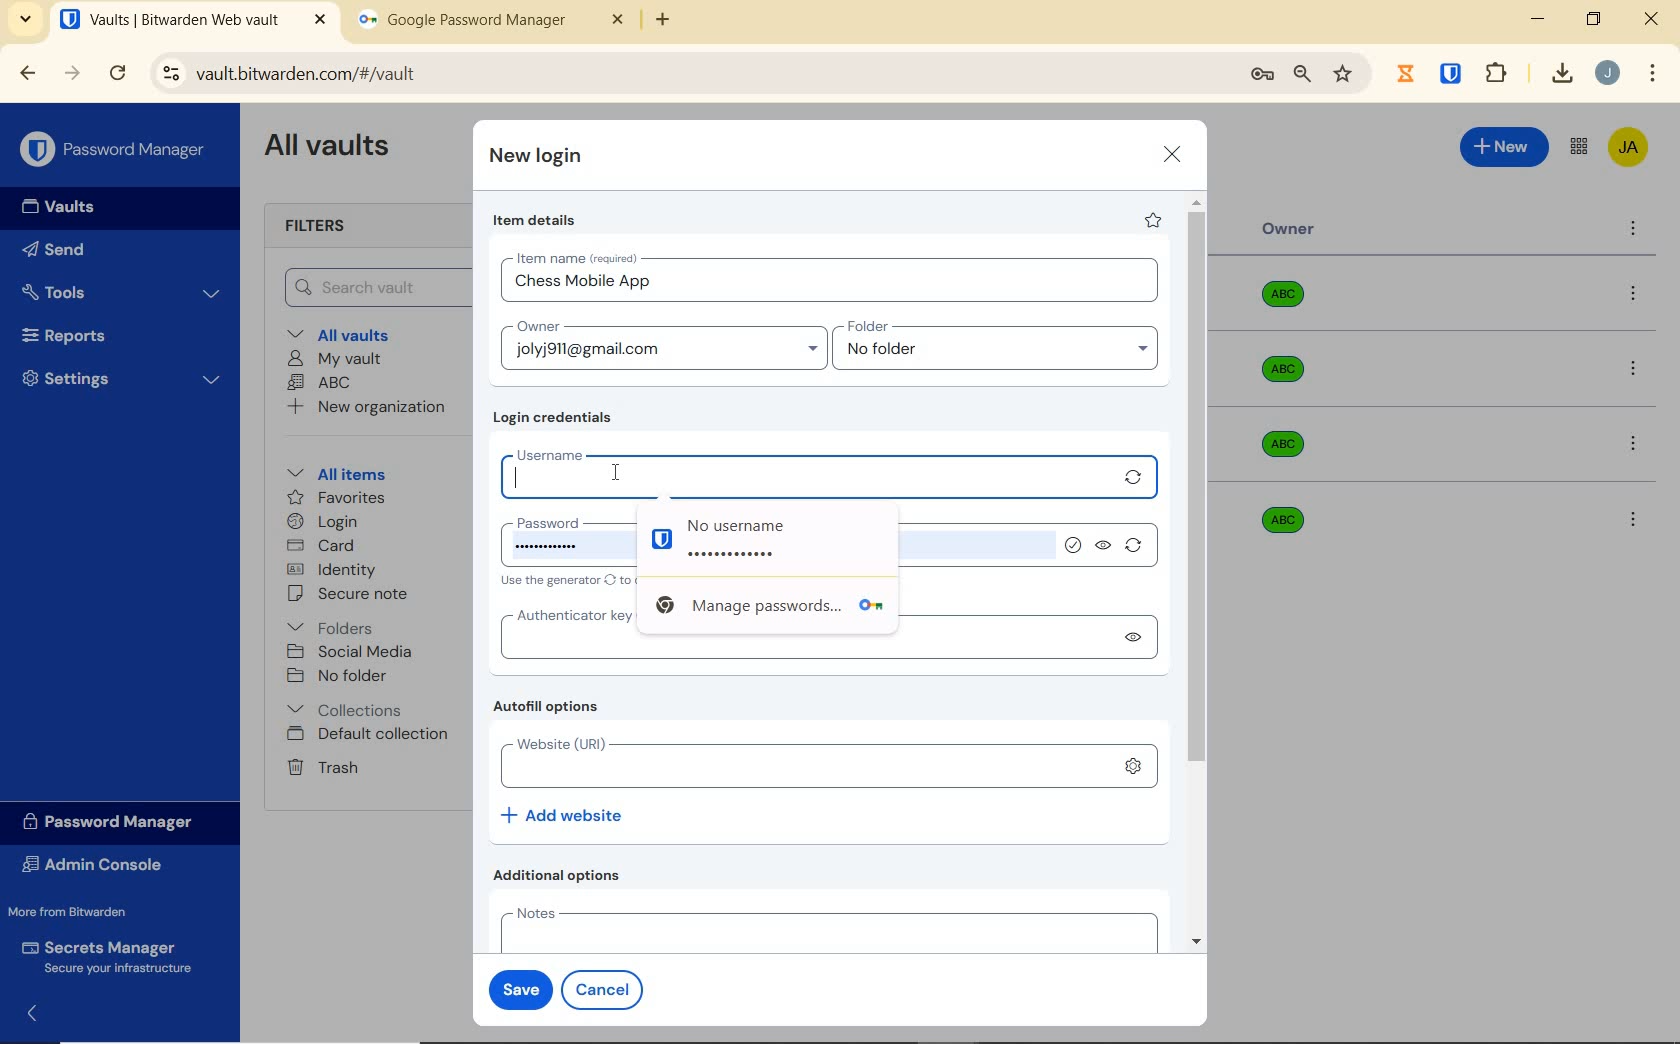  What do you see at coordinates (667, 353) in the screenshot?
I see `jolyj91@gmail.com` at bounding box center [667, 353].